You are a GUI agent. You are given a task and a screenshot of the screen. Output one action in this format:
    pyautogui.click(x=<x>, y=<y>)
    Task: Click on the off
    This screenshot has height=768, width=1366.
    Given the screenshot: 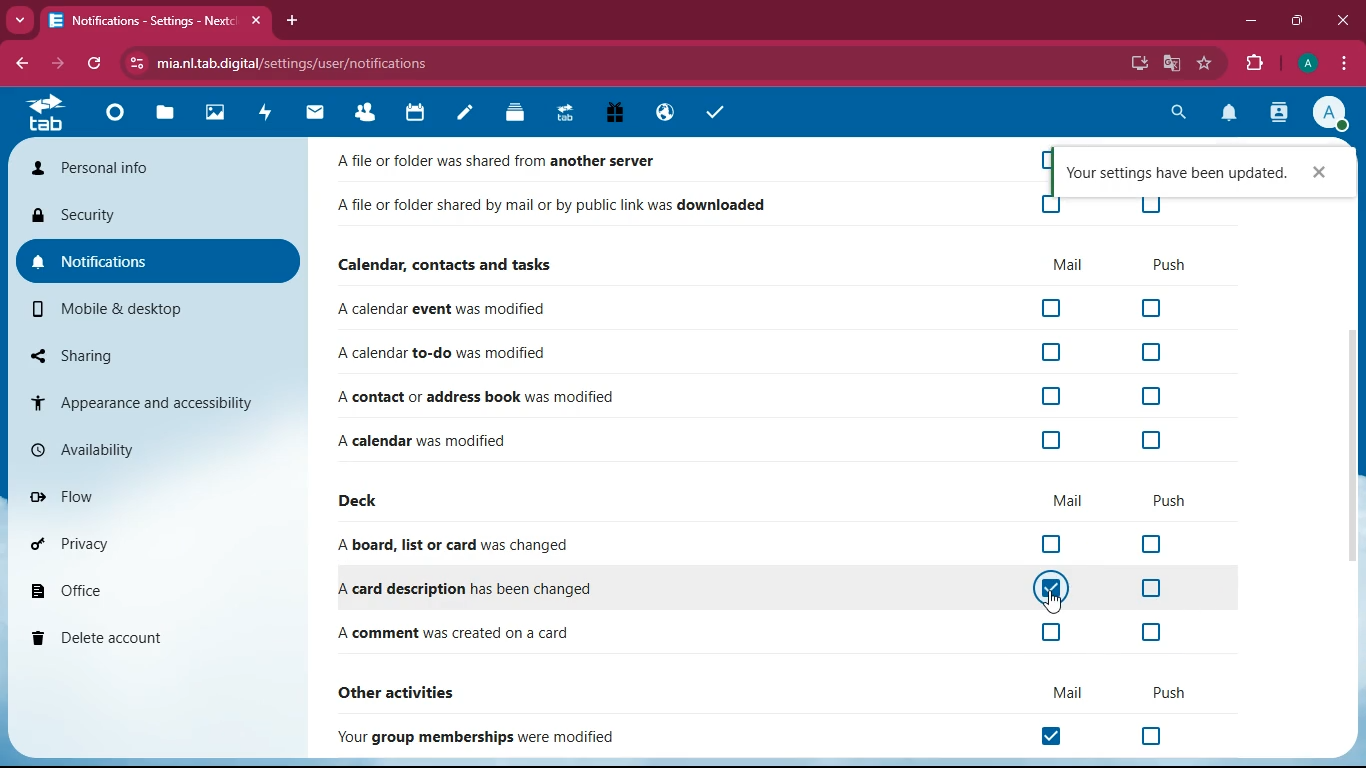 What is the action you would take?
    pyautogui.click(x=1048, y=634)
    